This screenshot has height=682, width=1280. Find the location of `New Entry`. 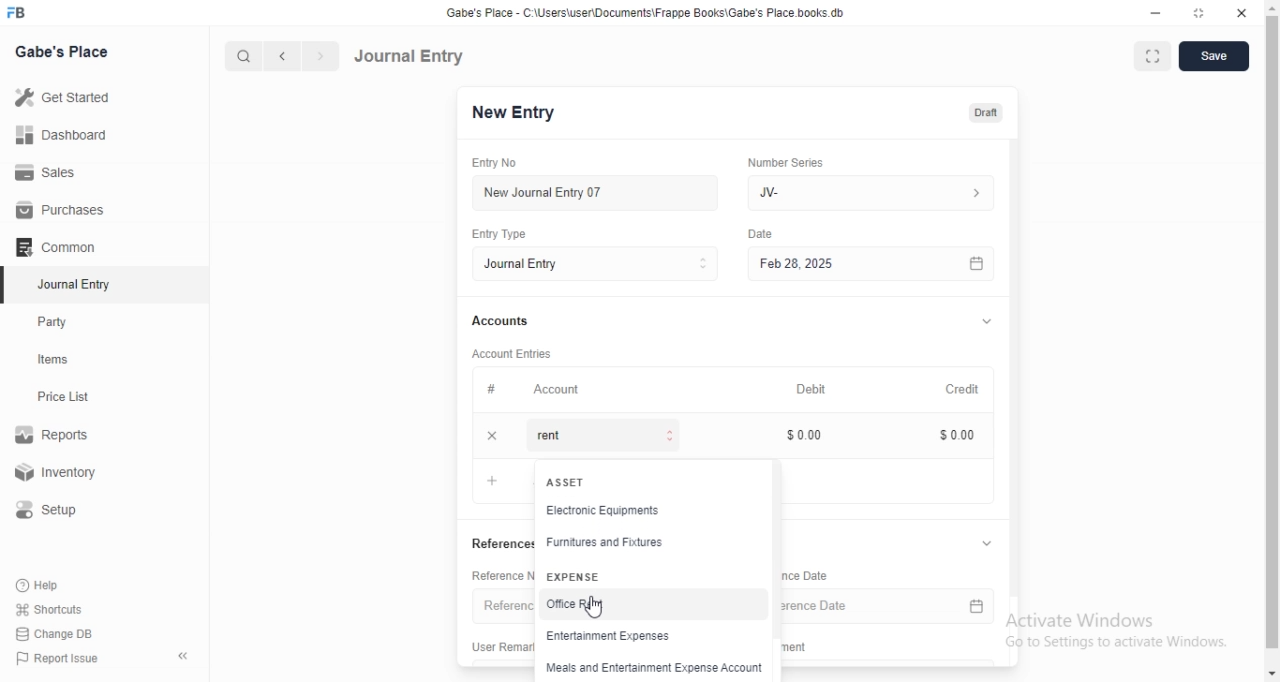

New Entry is located at coordinates (521, 113).